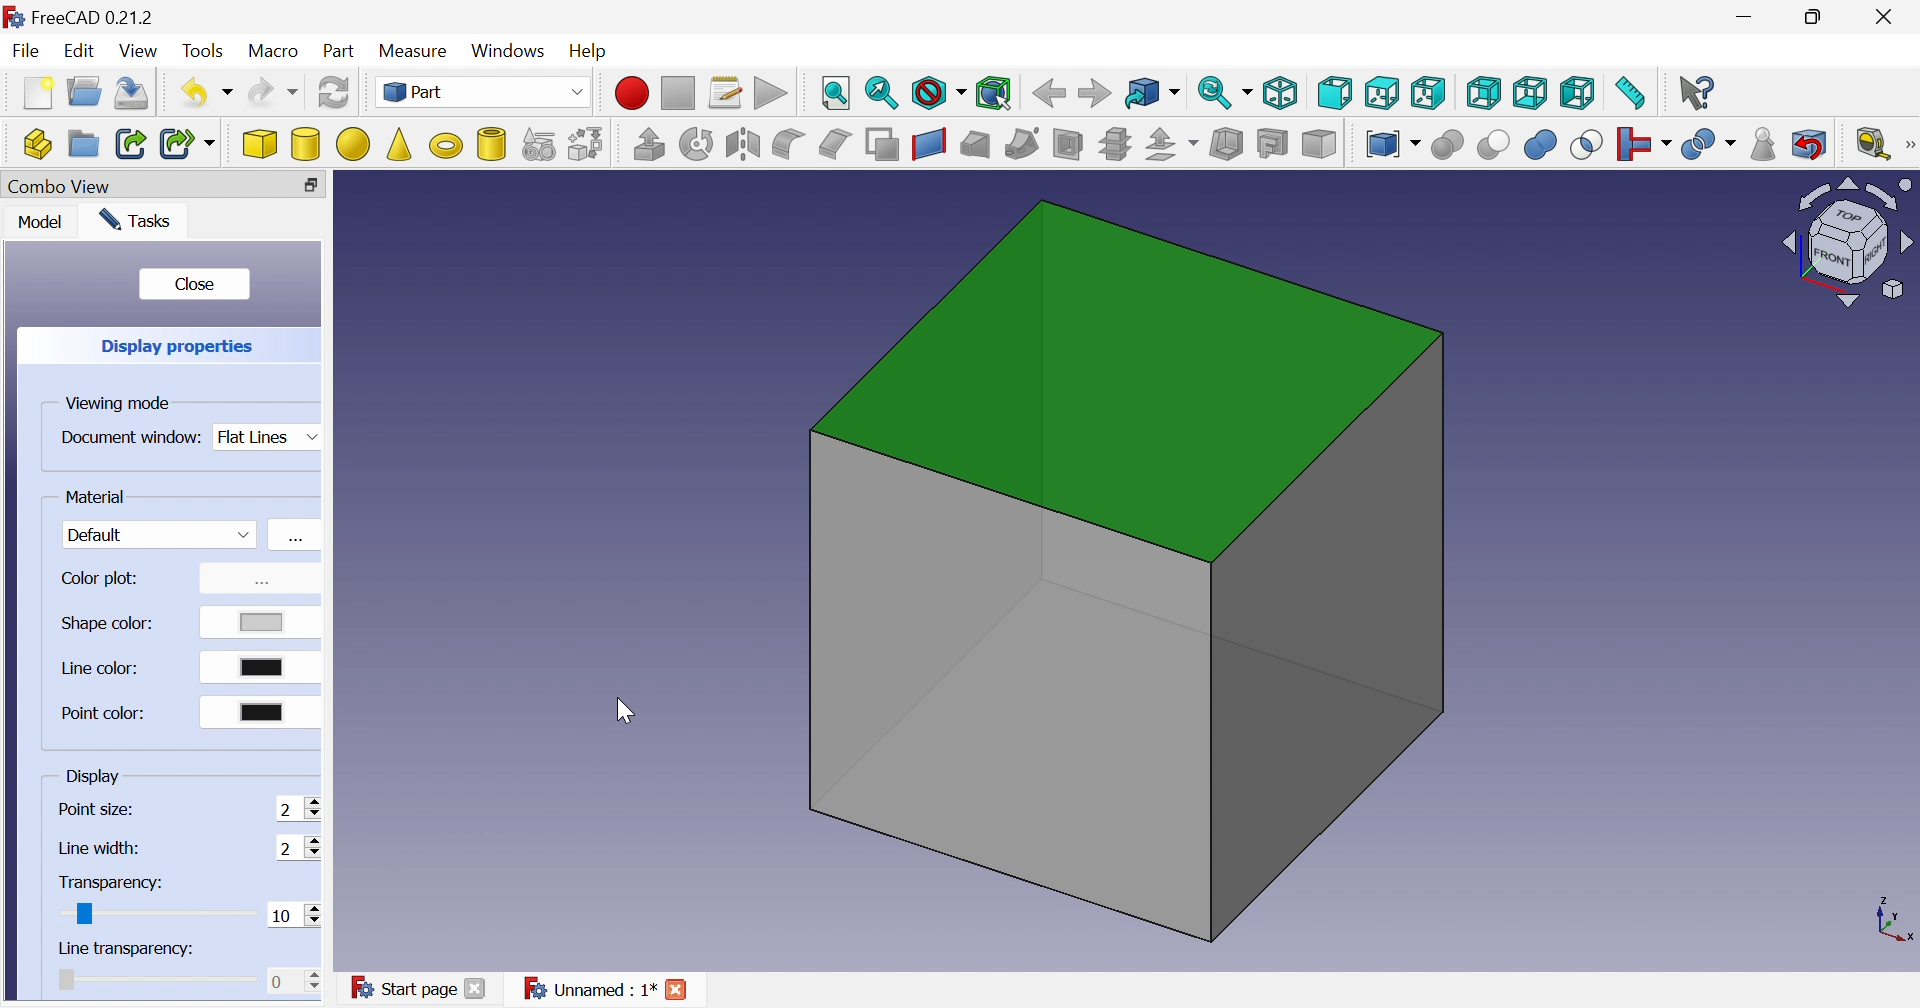 The width and height of the screenshot is (1920, 1008). I want to click on Line color, so click(102, 667).